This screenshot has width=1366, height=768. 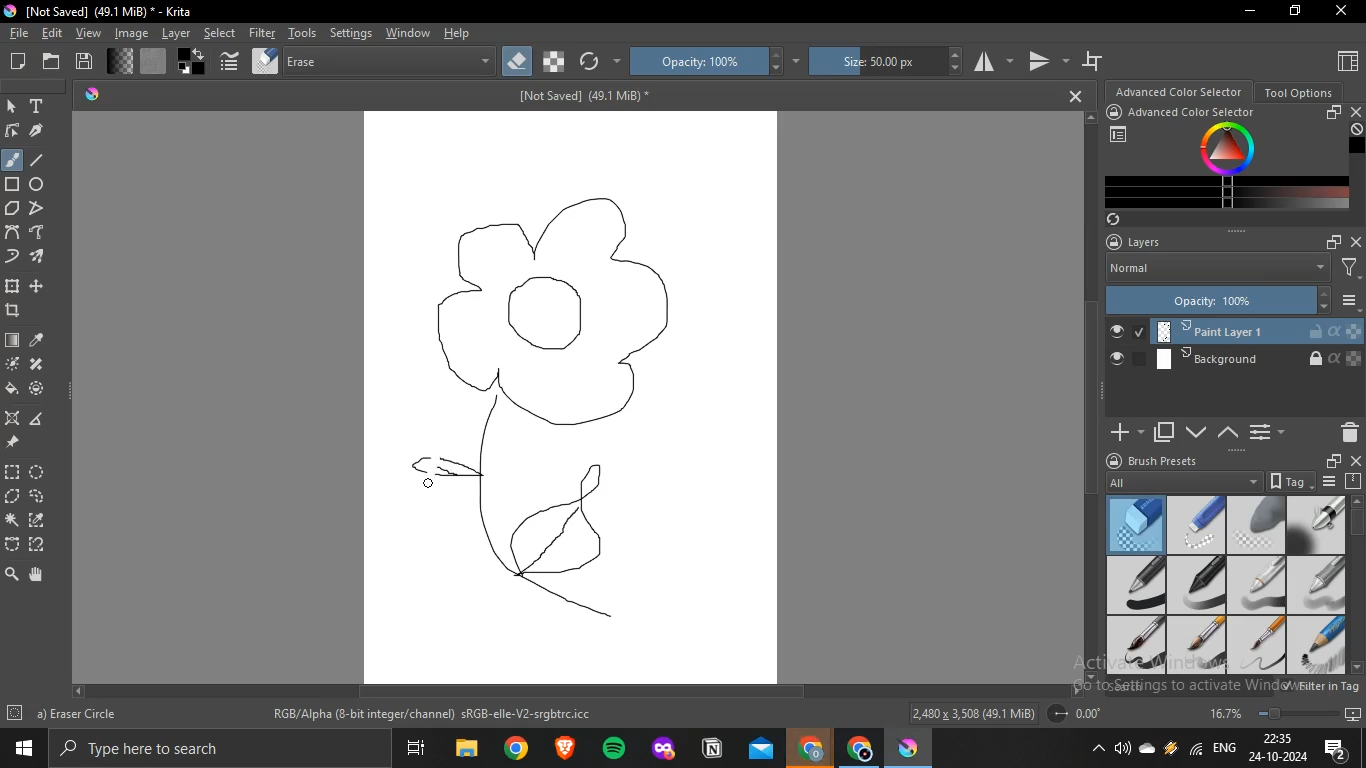 I want to click on edit shapes tool, so click(x=13, y=131).